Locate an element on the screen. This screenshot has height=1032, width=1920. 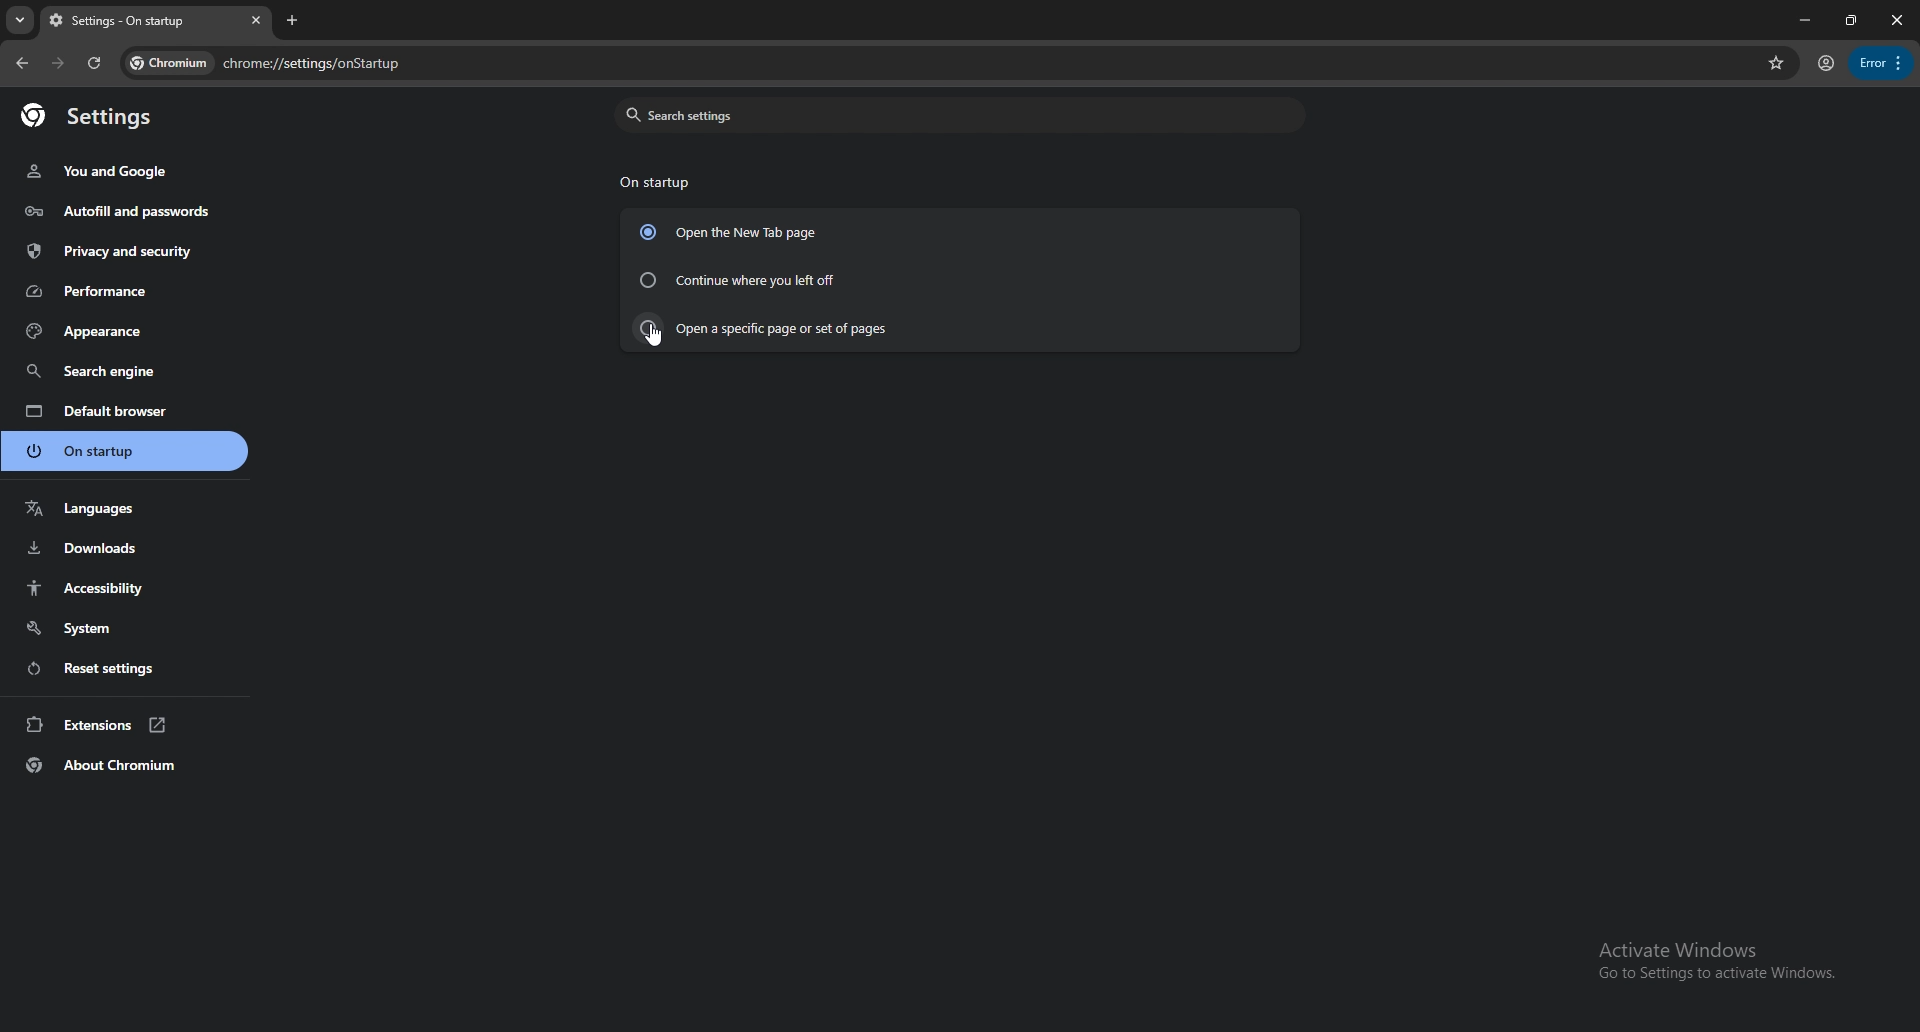
open a specific page or set of pages is located at coordinates (761, 327).